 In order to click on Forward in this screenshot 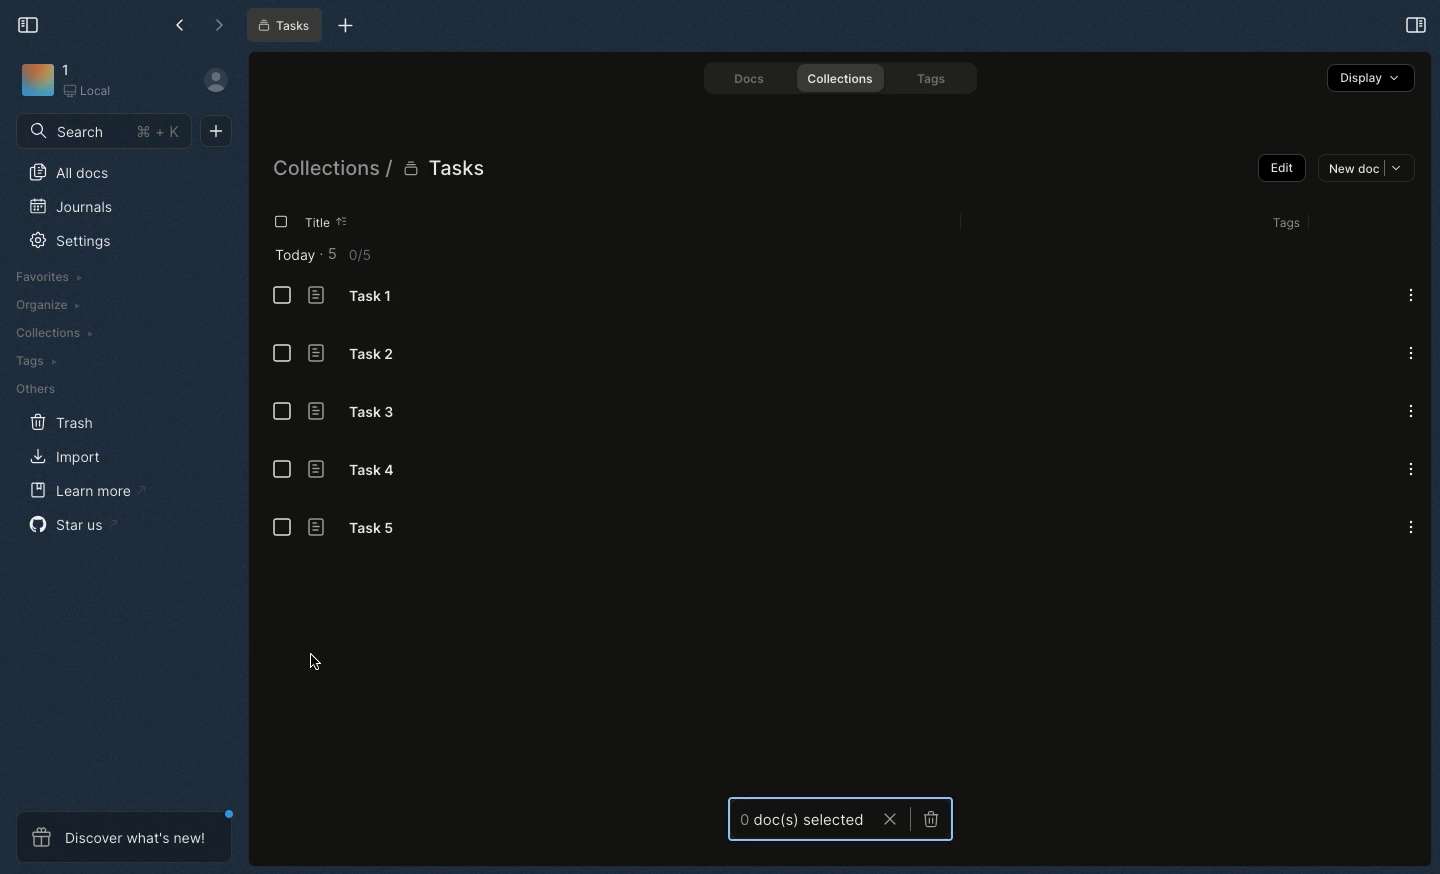, I will do `click(221, 26)`.